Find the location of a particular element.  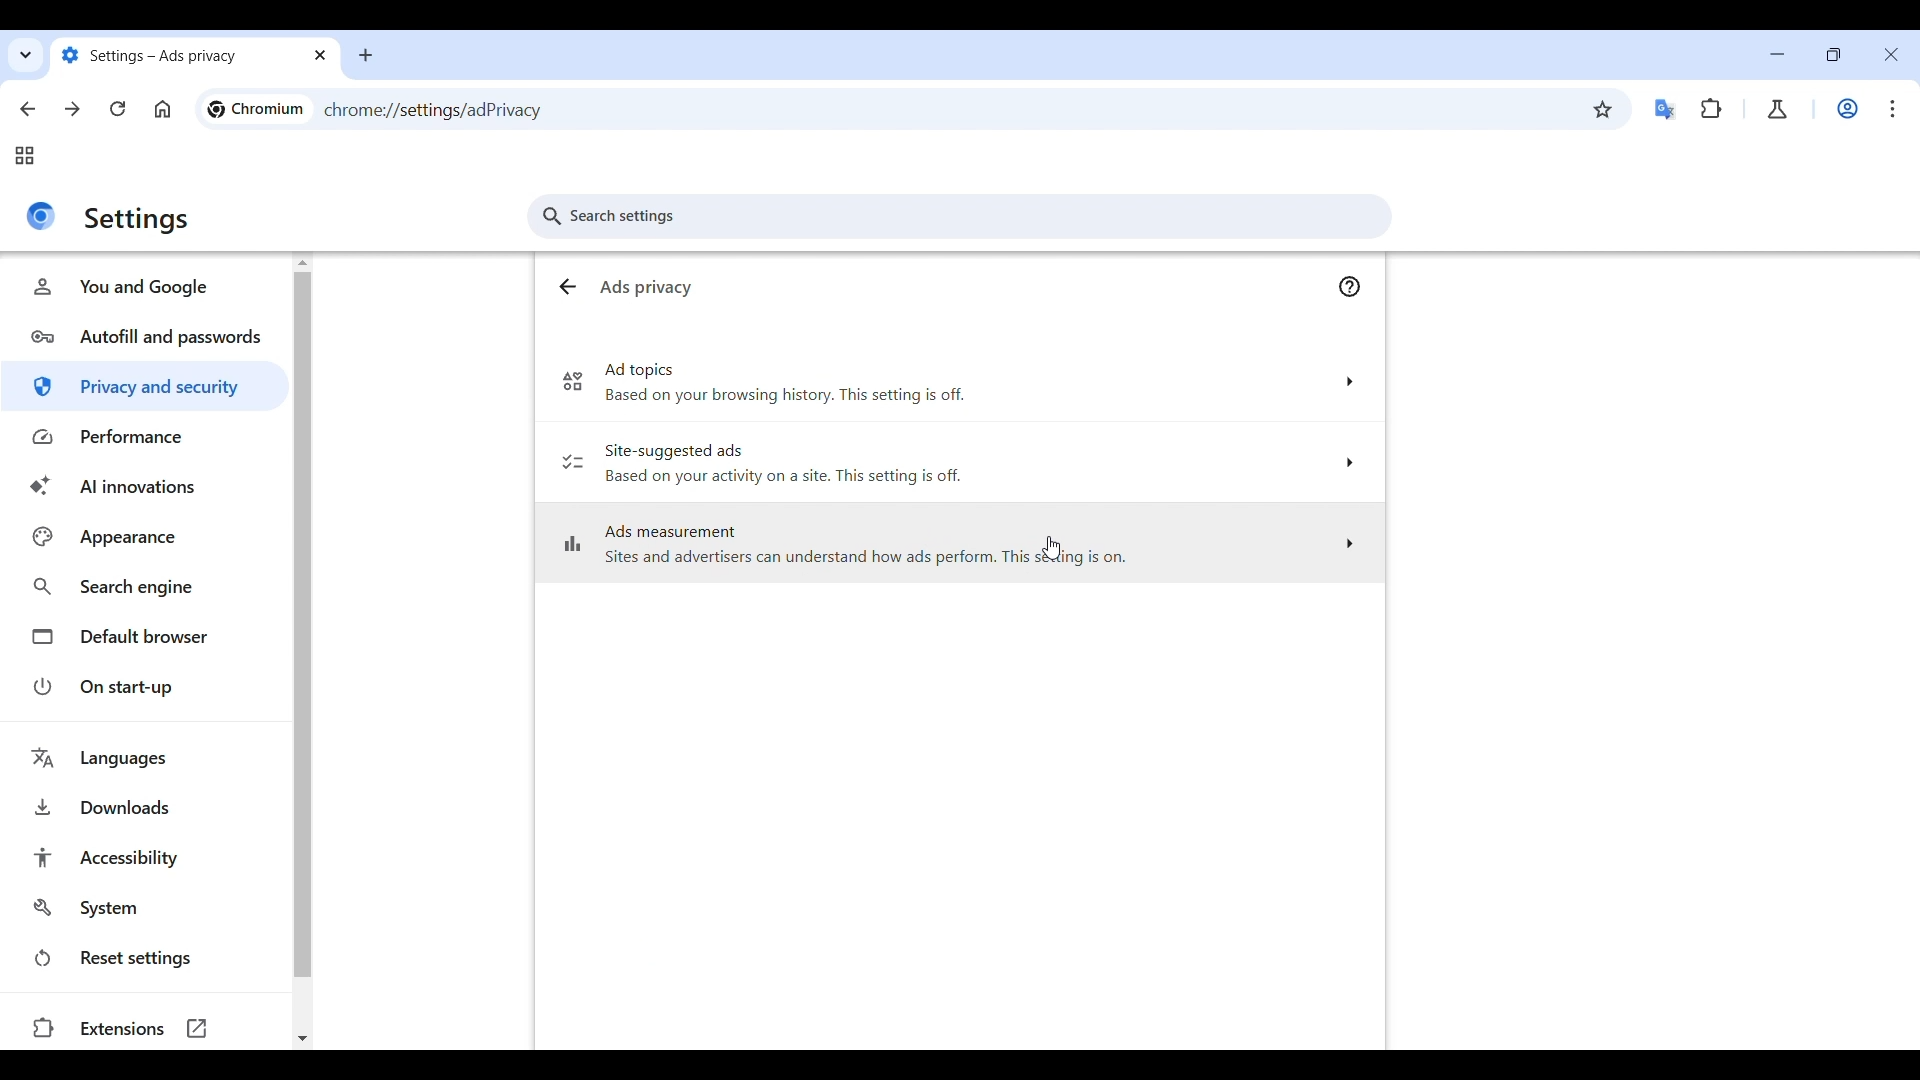

Go back is located at coordinates (27, 109).